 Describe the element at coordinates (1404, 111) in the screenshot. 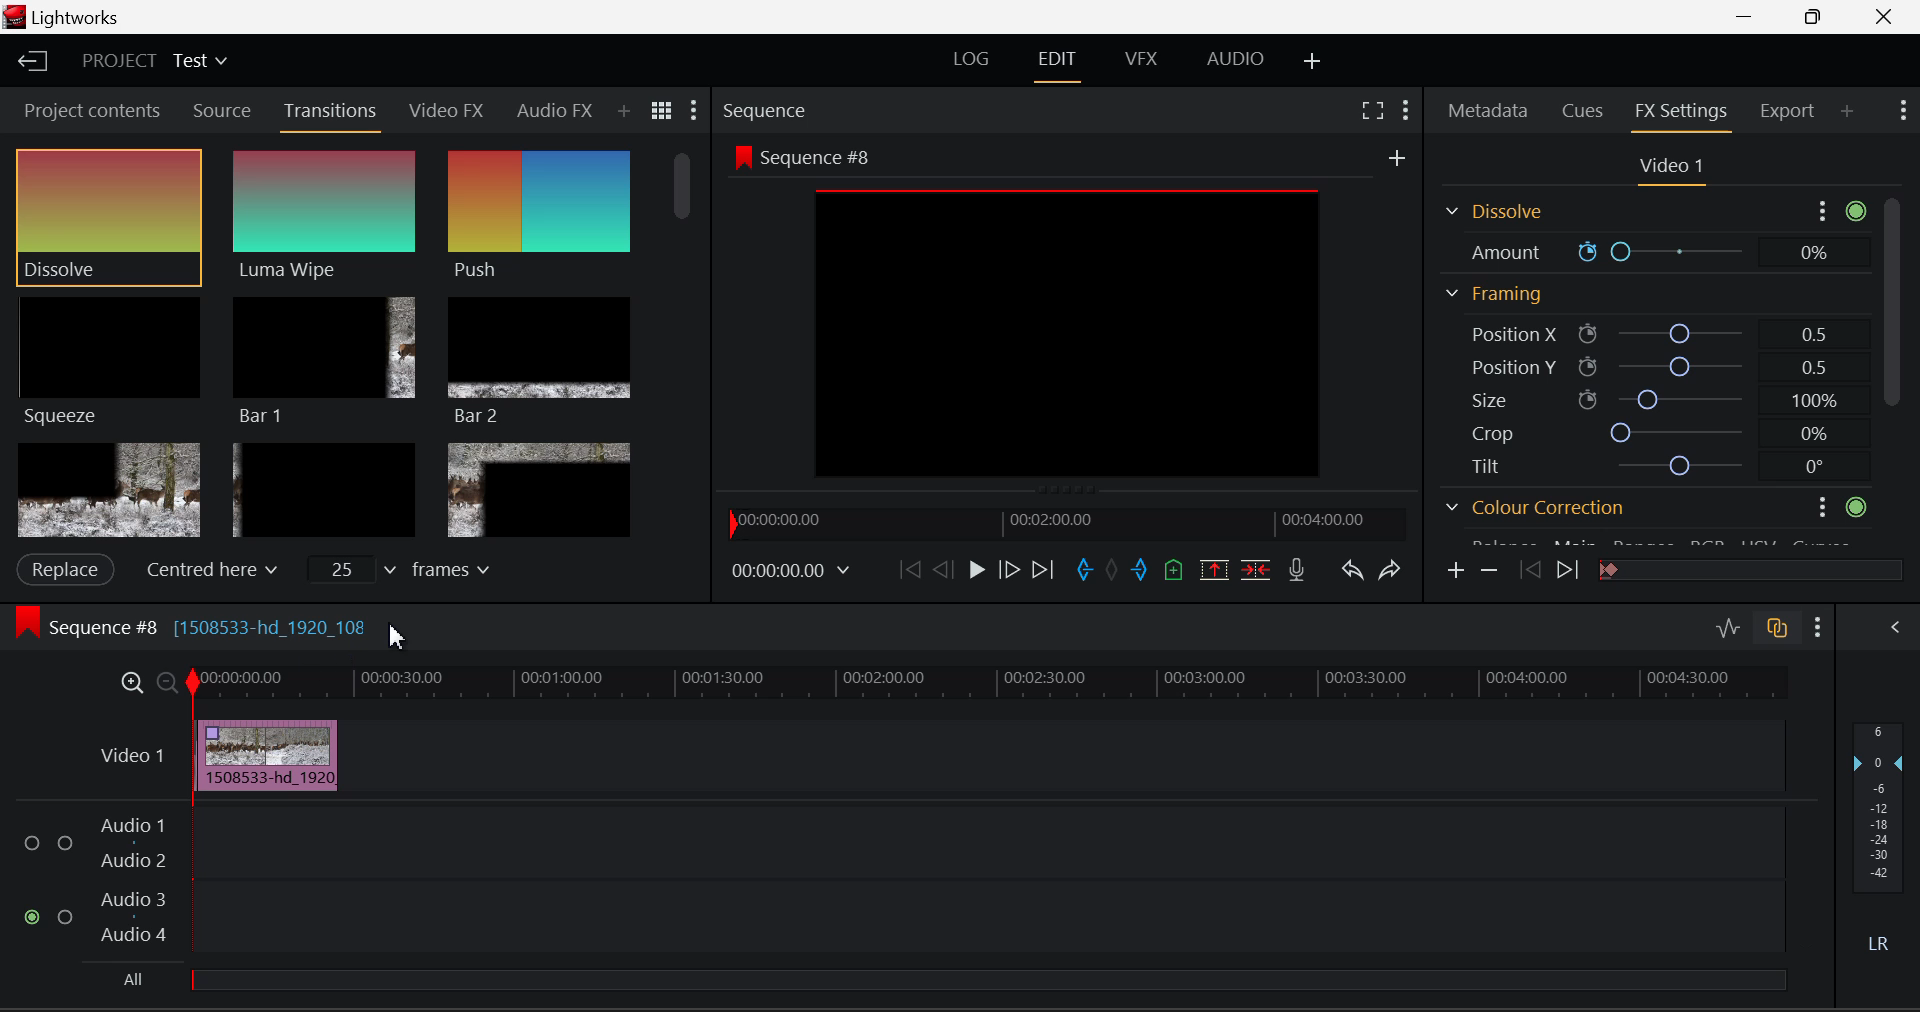

I see `Show Settings` at that location.